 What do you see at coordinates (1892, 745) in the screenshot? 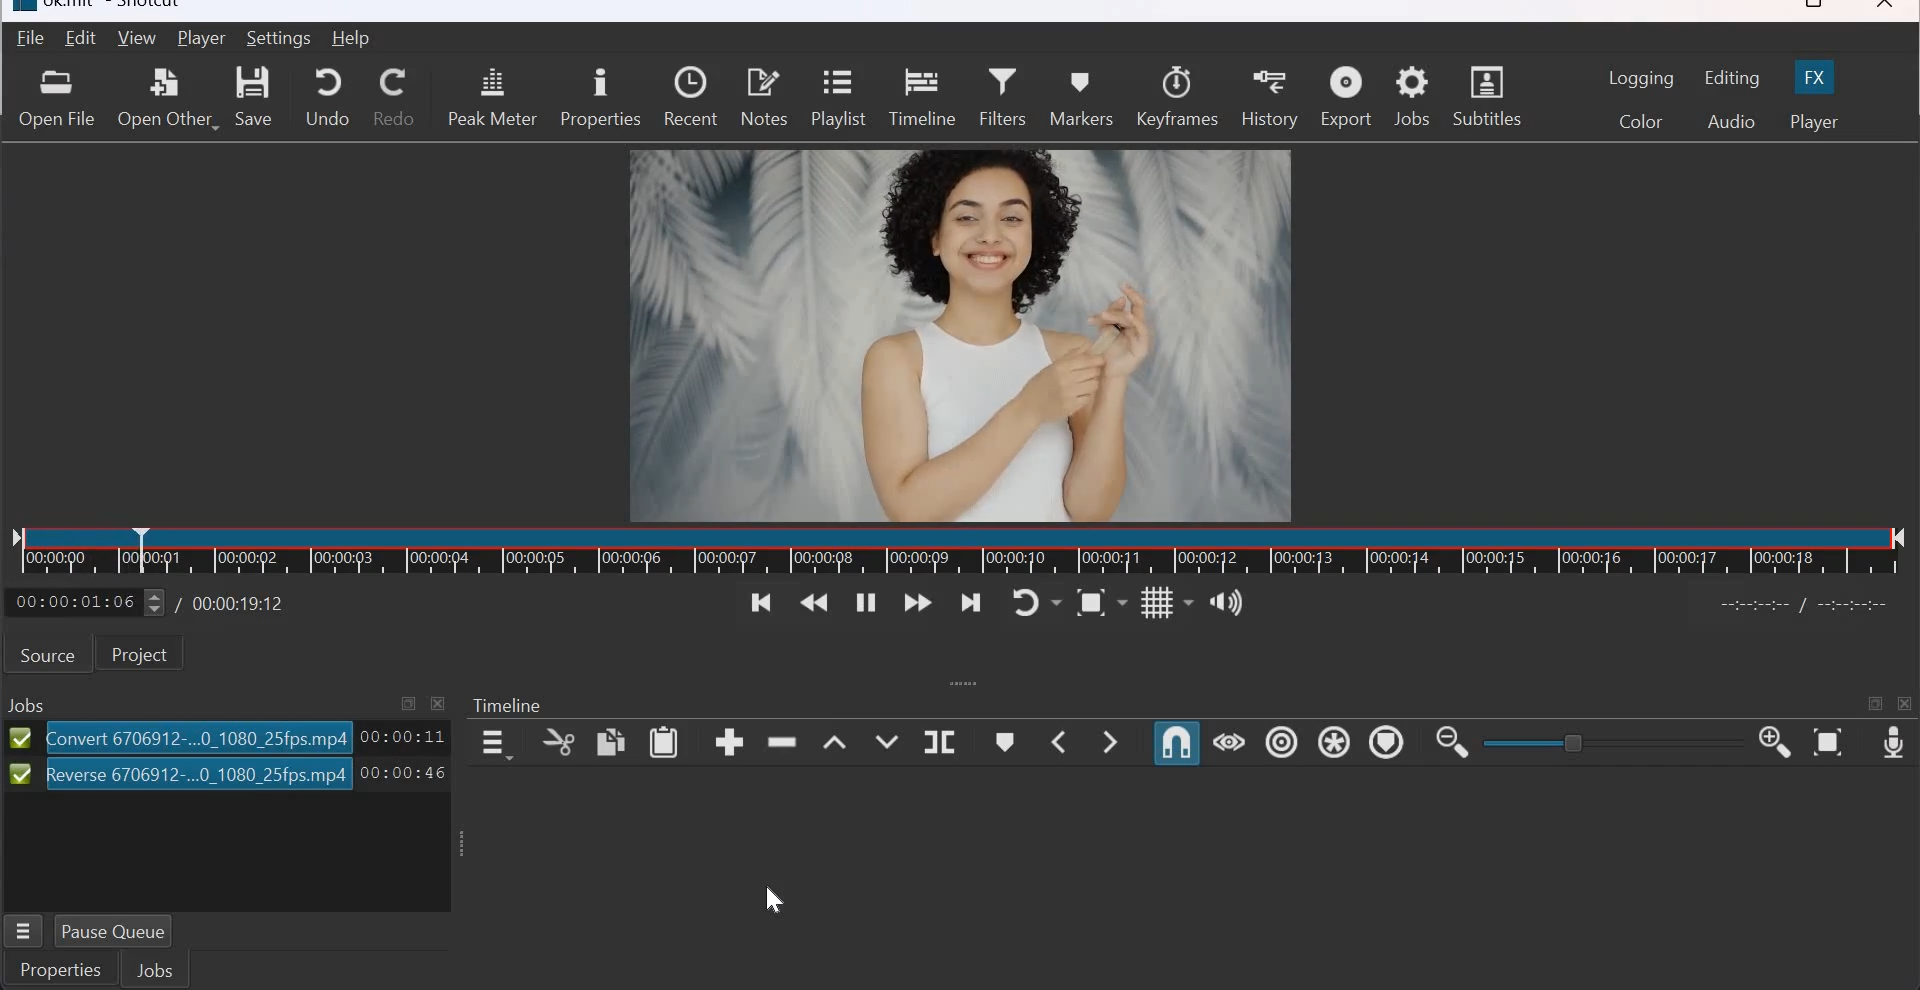
I see `Record Audio` at bounding box center [1892, 745].